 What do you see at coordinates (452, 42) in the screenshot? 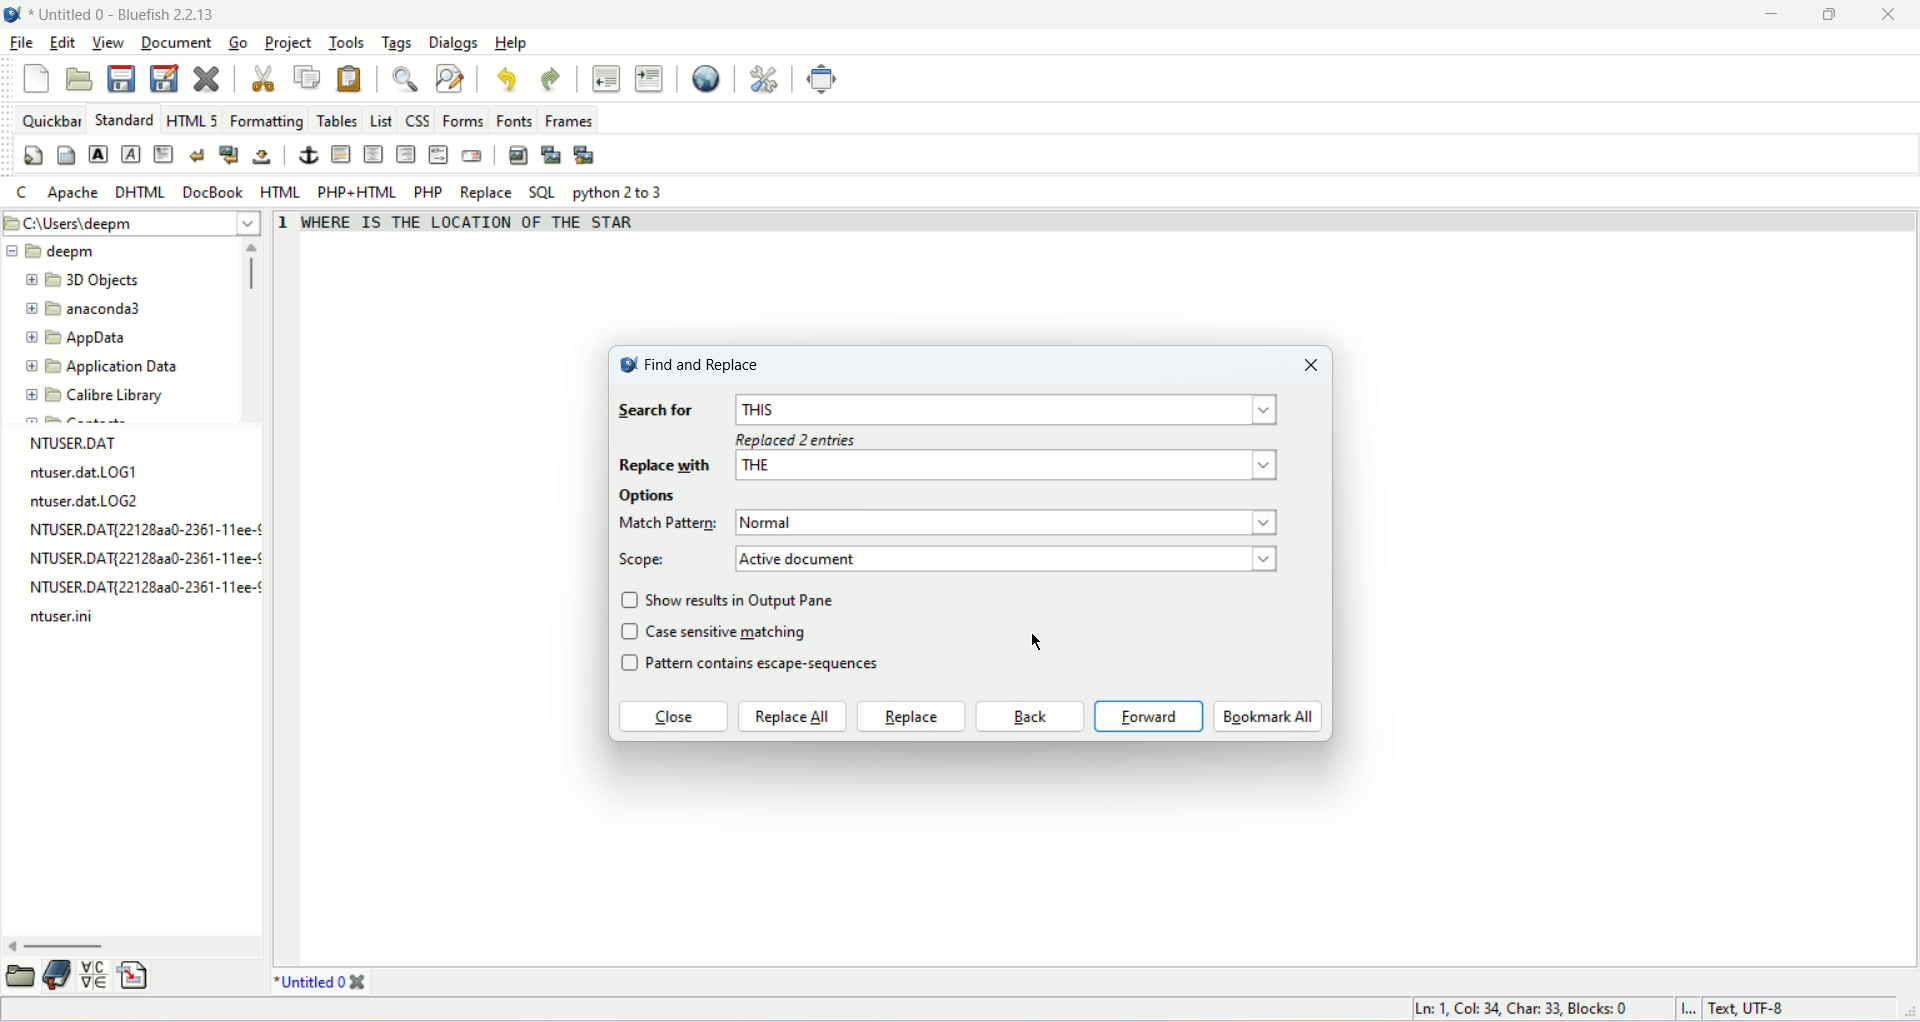
I see `dialogs` at bounding box center [452, 42].